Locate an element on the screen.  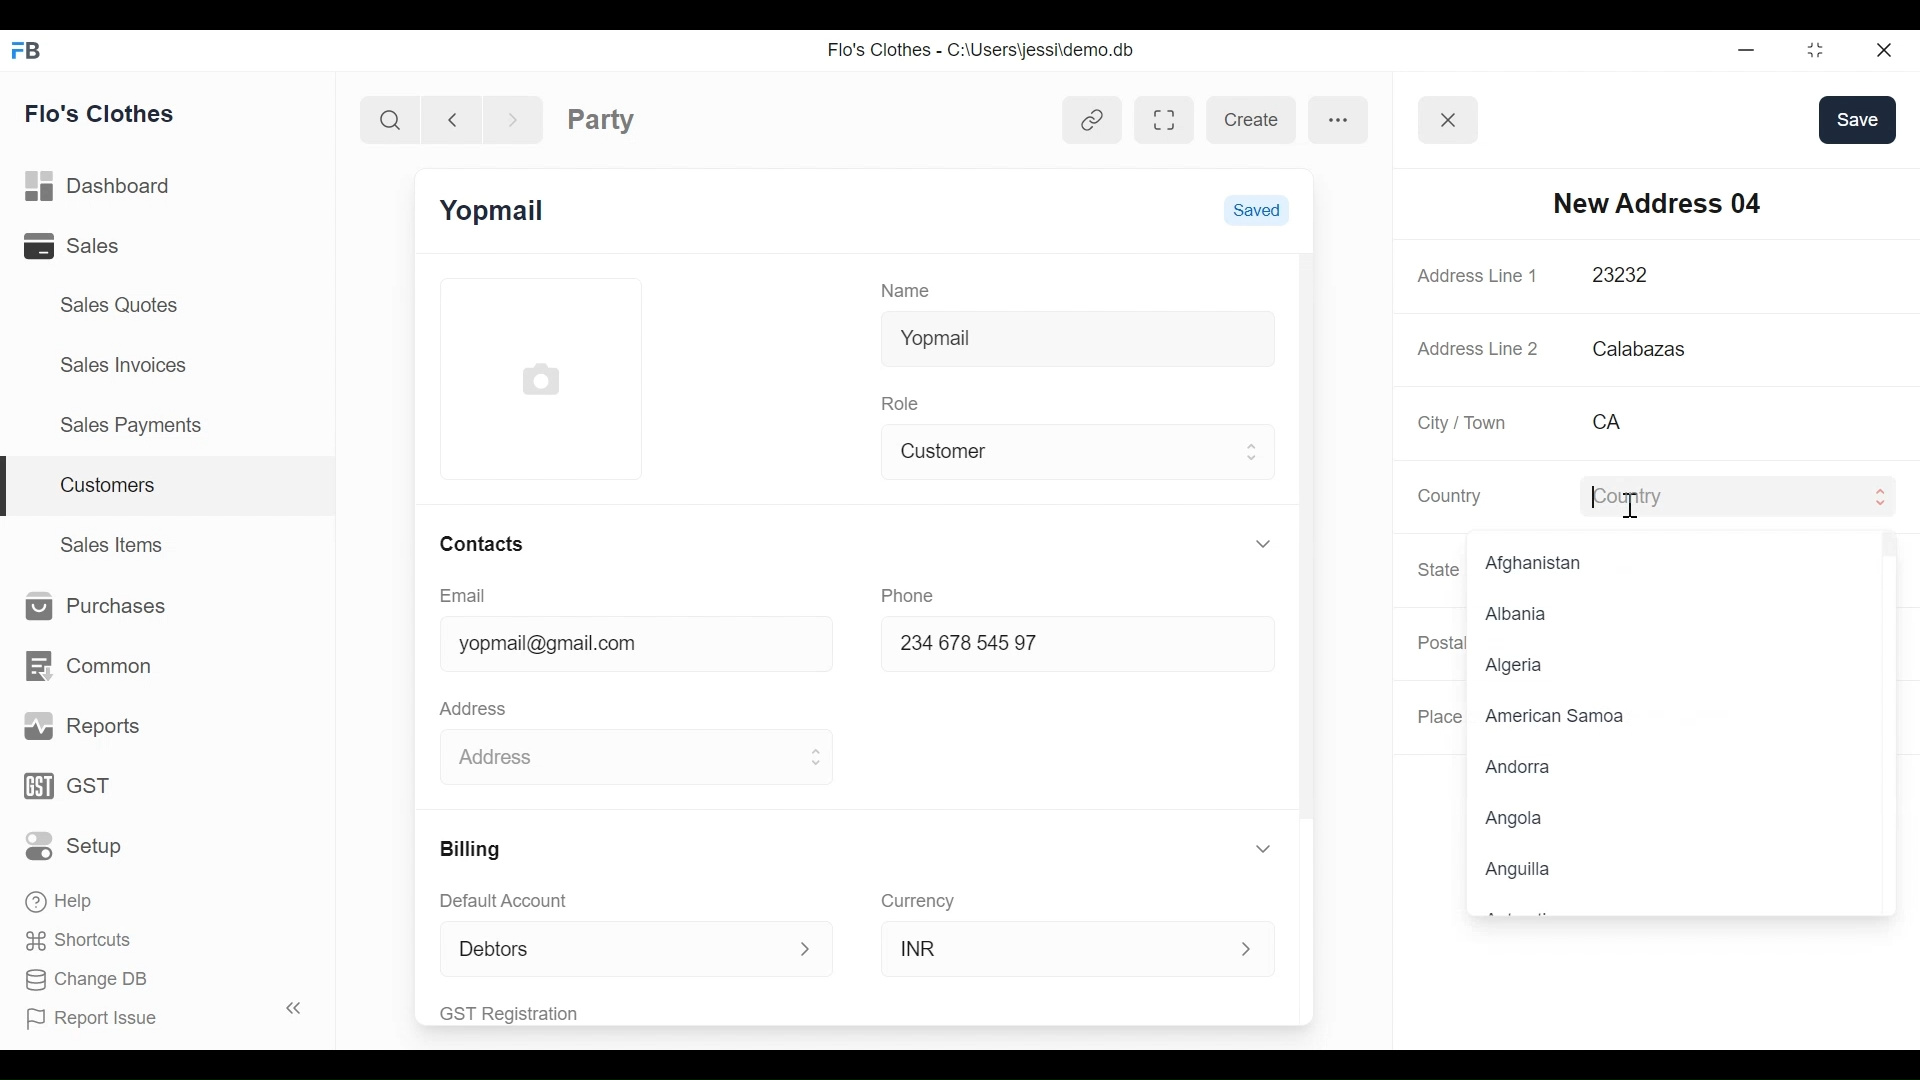
Flo's Clothes is located at coordinates (103, 113).